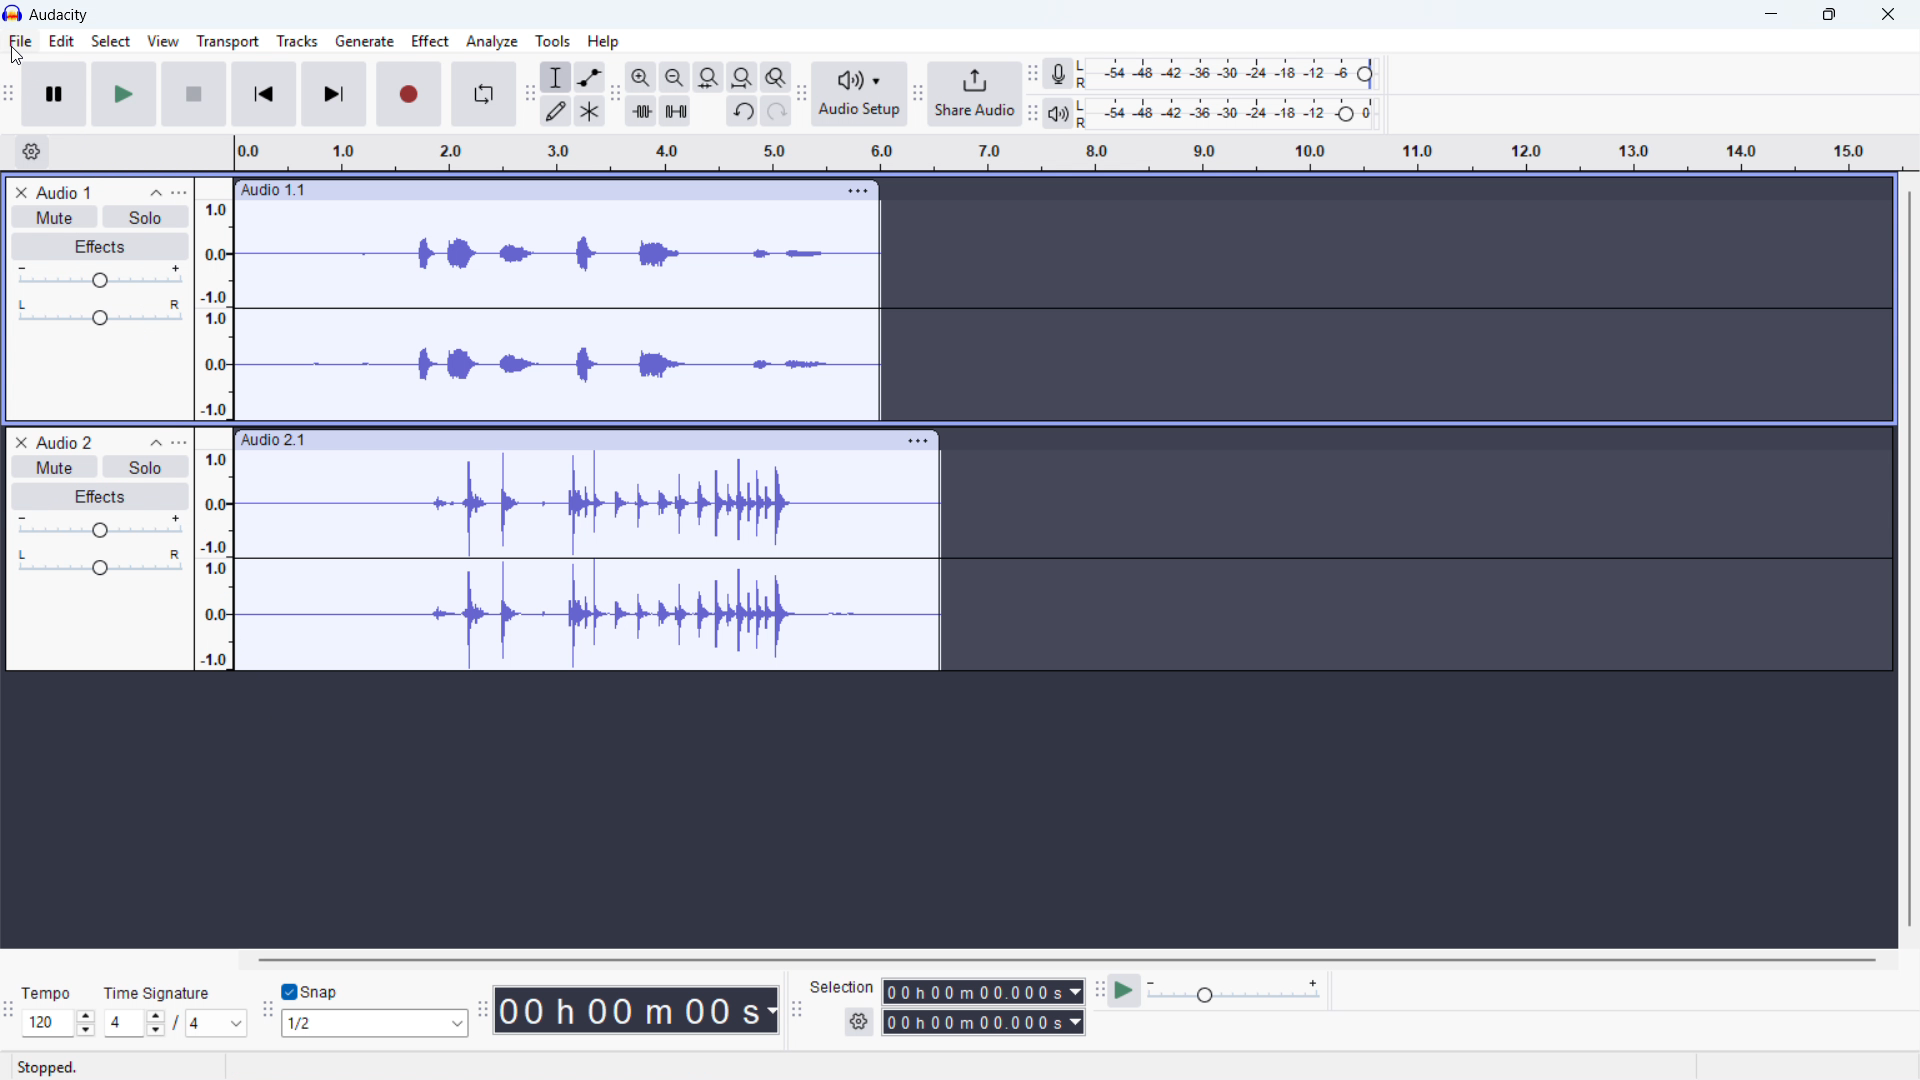 The width and height of the screenshot is (1920, 1080). I want to click on edit , so click(61, 41).